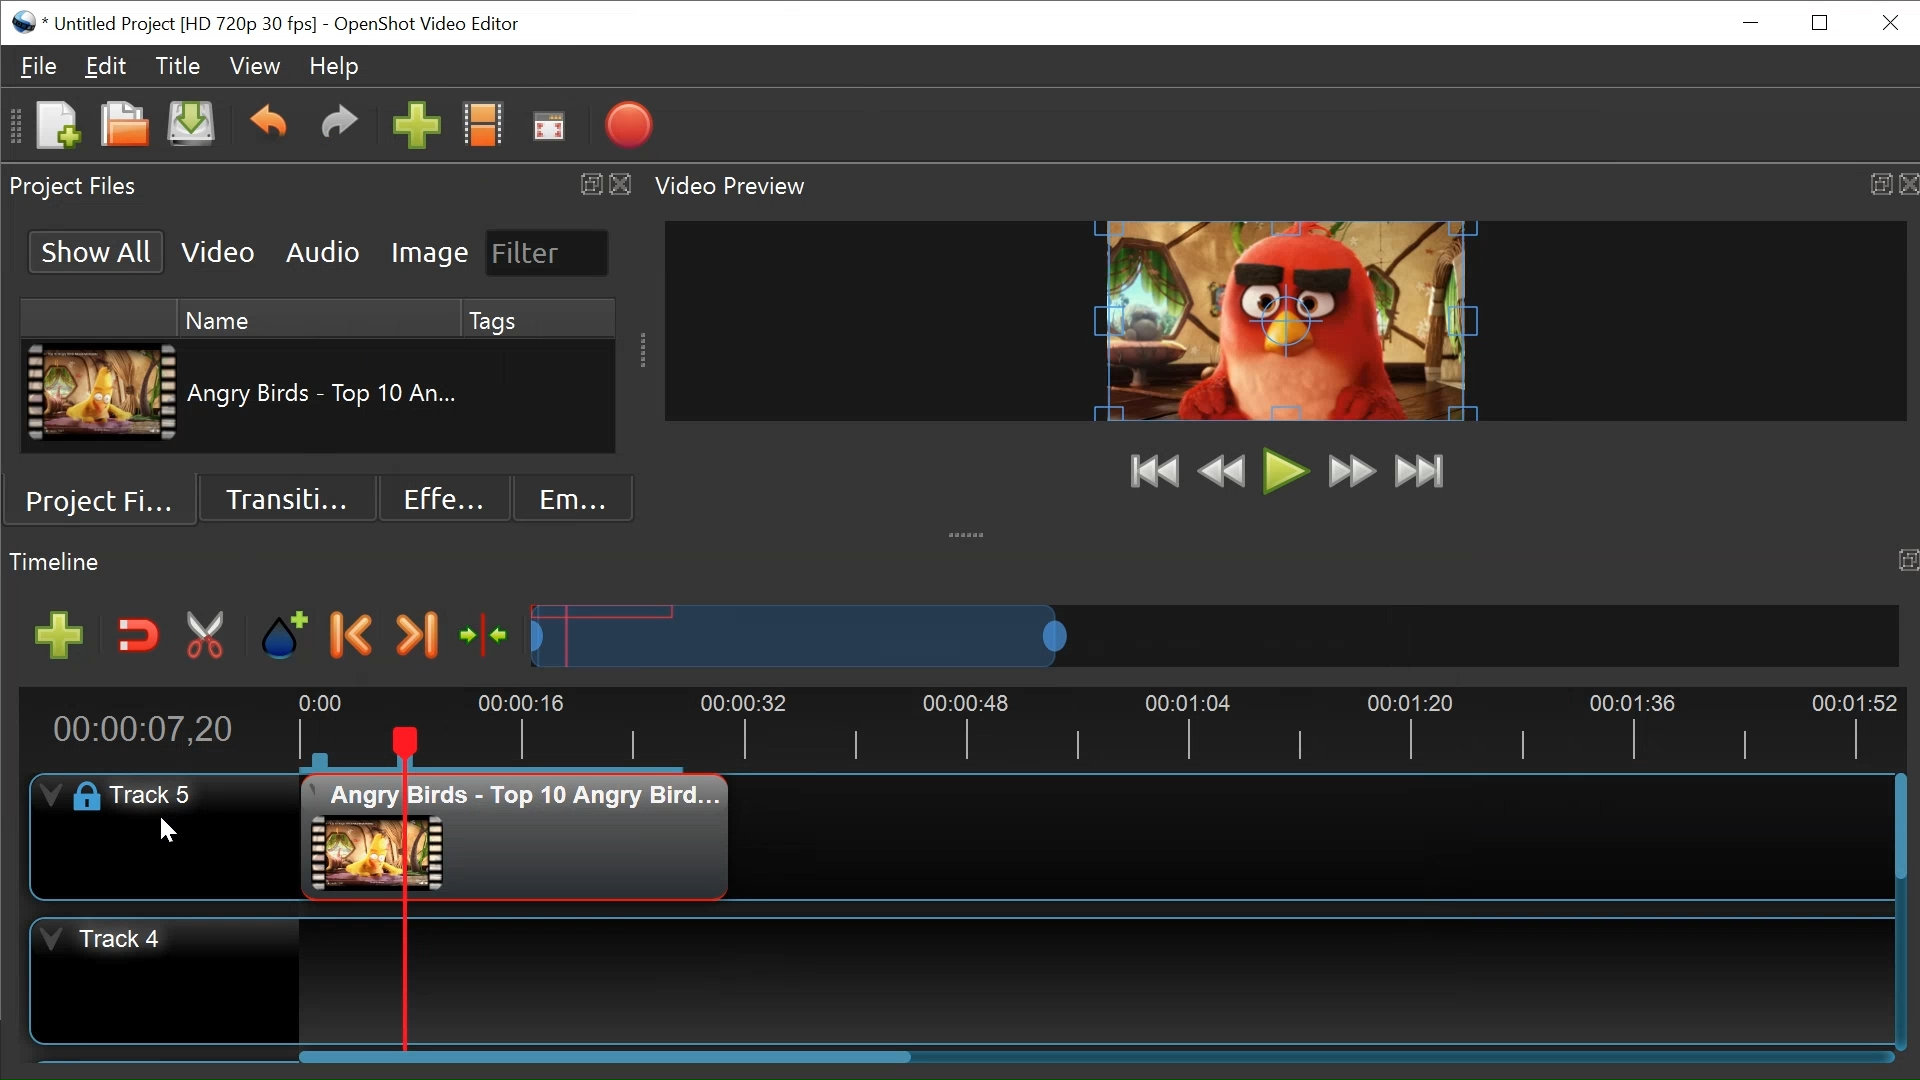 Image resolution: width=1920 pixels, height=1080 pixels. What do you see at coordinates (141, 730) in the screenshot?
I see `Current Position` at bounding box center [141, 730].